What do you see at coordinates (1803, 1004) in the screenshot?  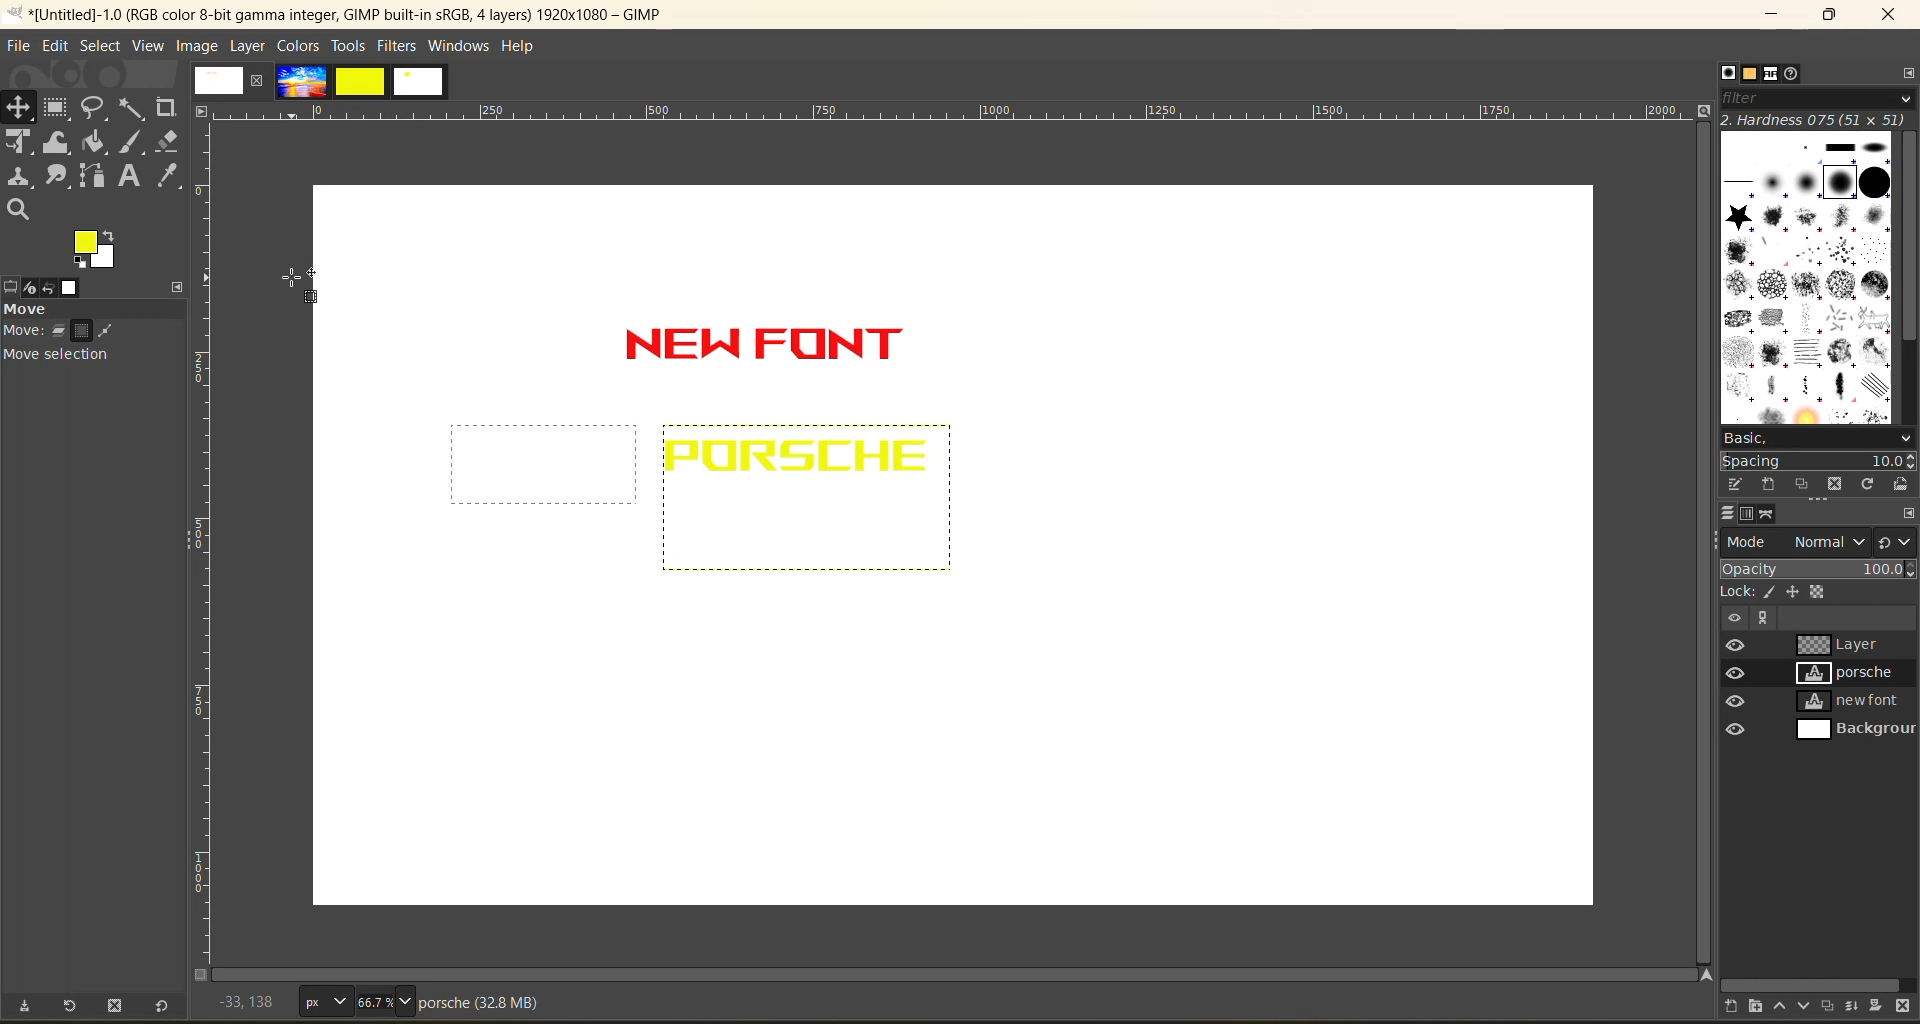 I see `lower the layer` at bounding box center [1803, 1004].